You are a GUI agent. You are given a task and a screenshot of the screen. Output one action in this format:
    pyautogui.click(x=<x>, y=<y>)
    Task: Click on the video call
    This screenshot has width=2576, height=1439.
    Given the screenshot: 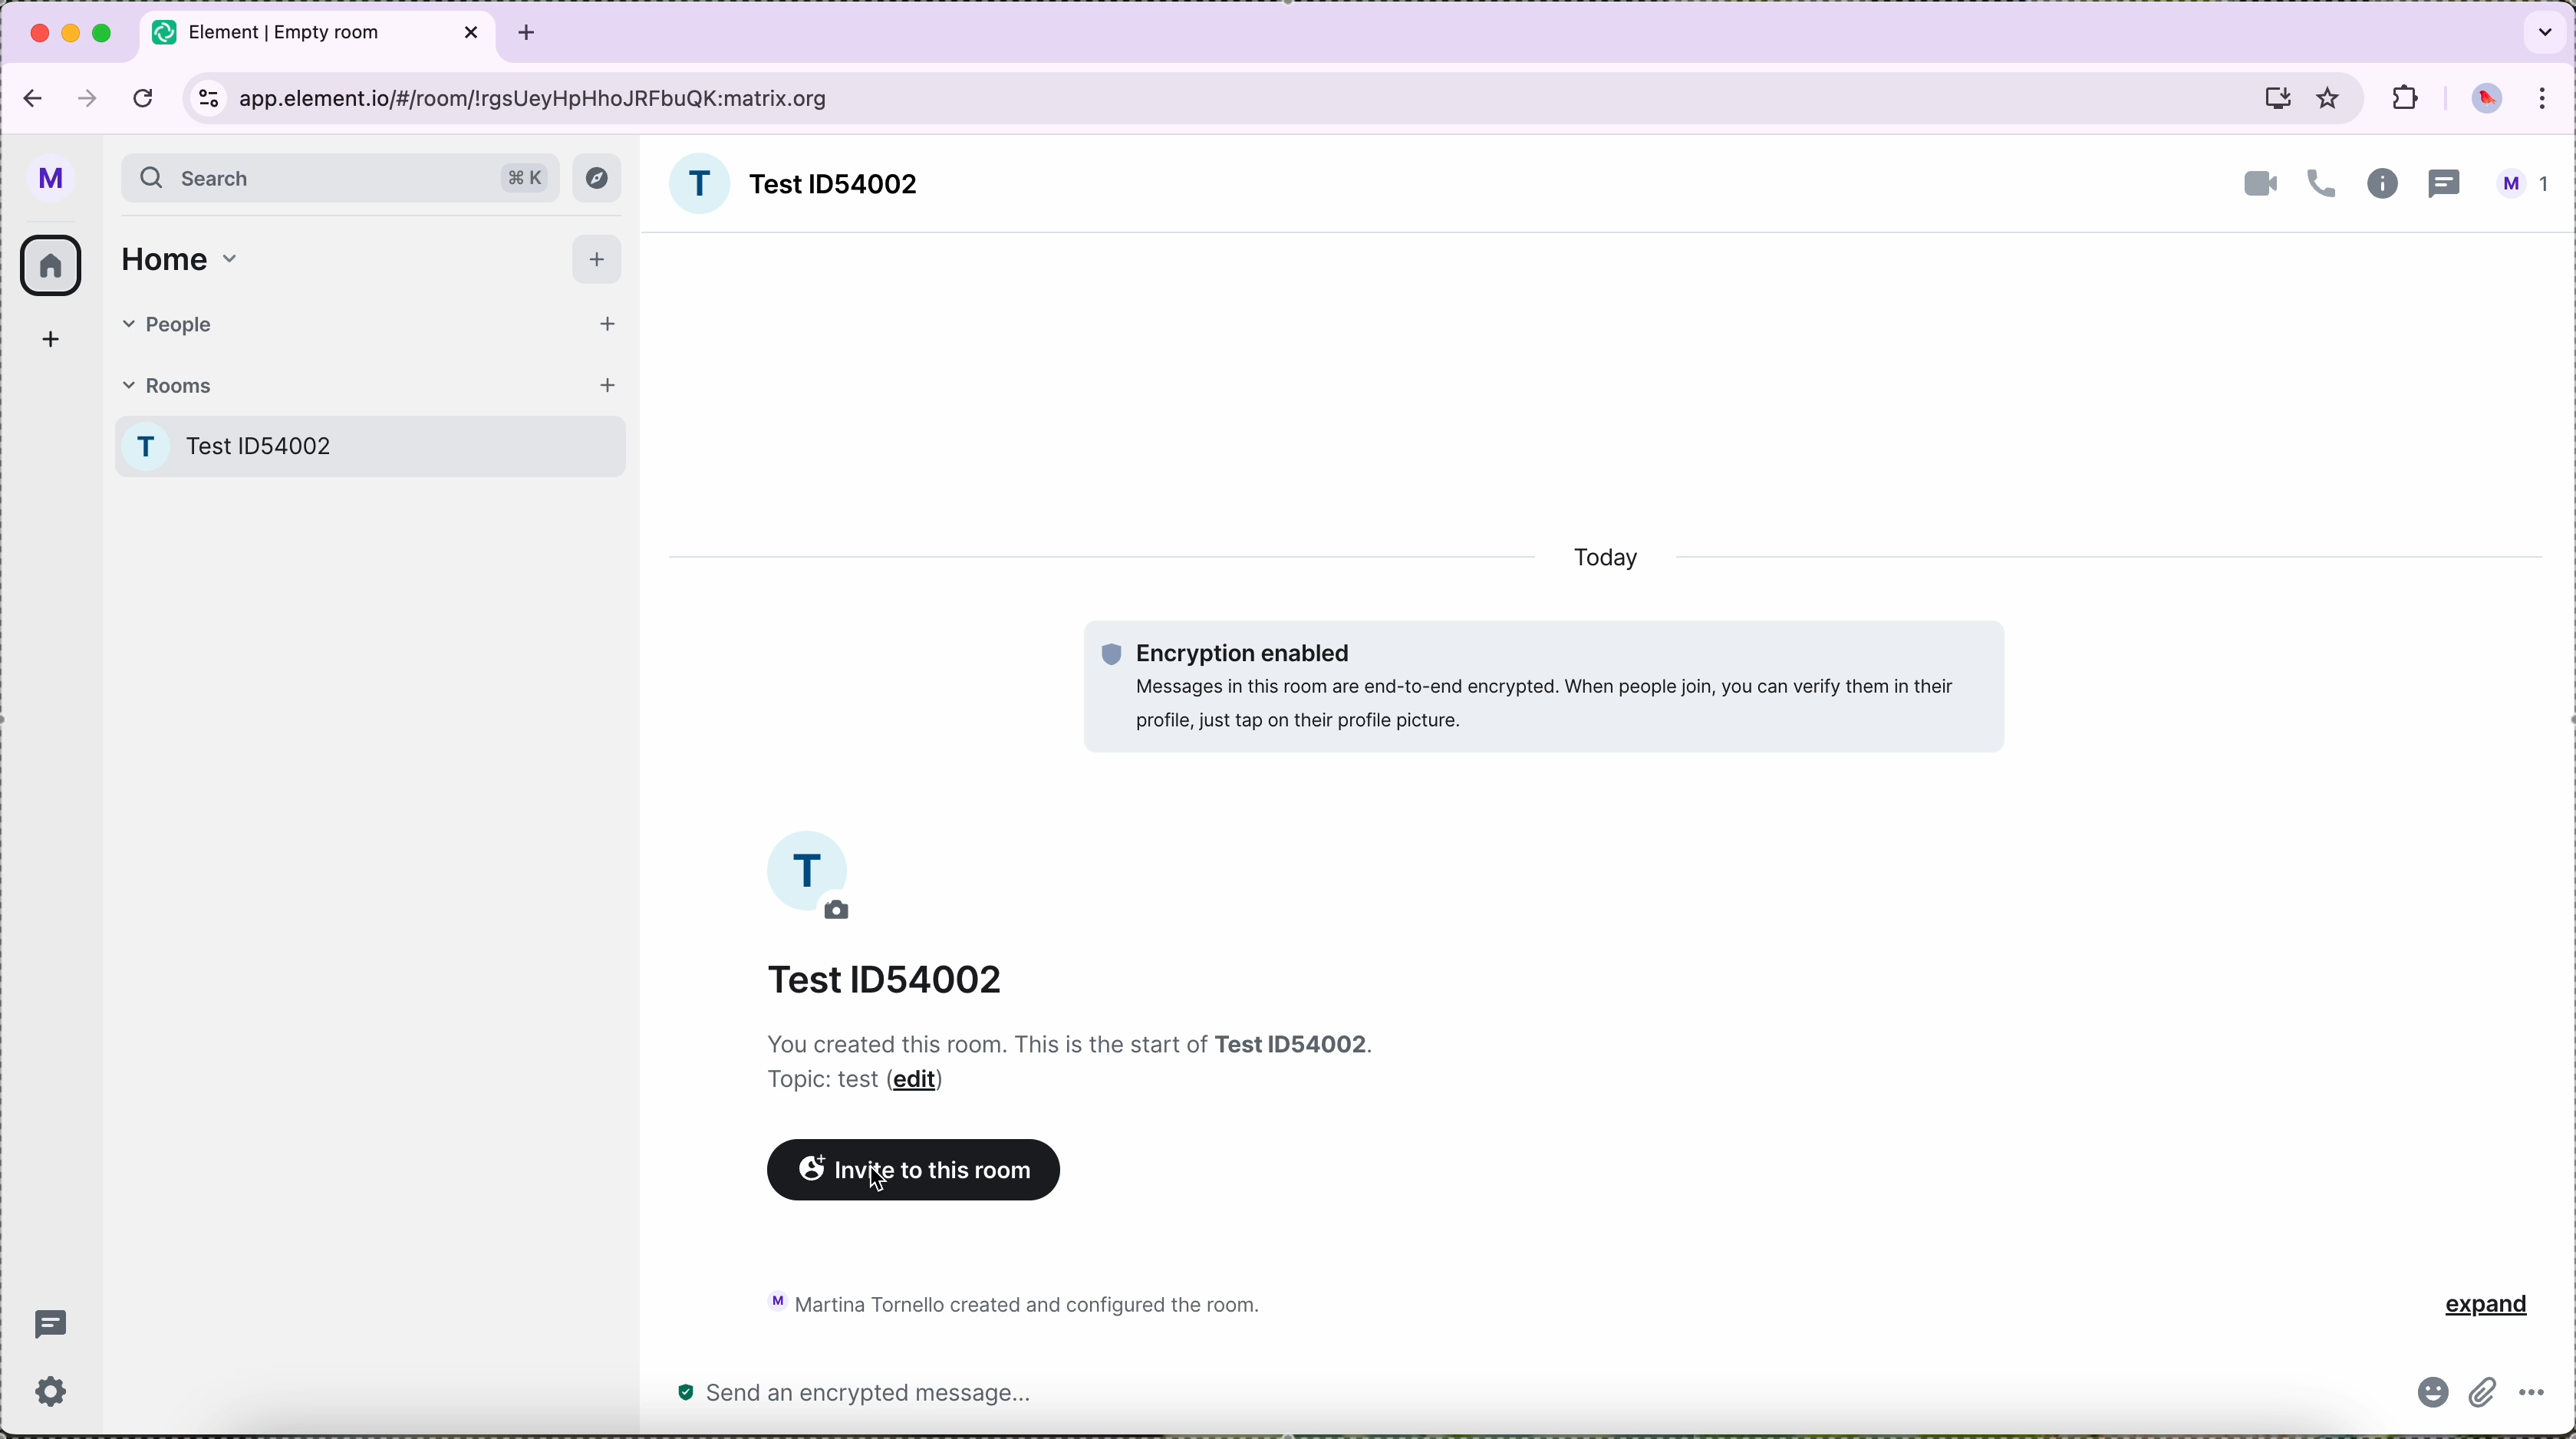 What is the action you would take?
    pyautogui.click(x=2256, y=182)
    